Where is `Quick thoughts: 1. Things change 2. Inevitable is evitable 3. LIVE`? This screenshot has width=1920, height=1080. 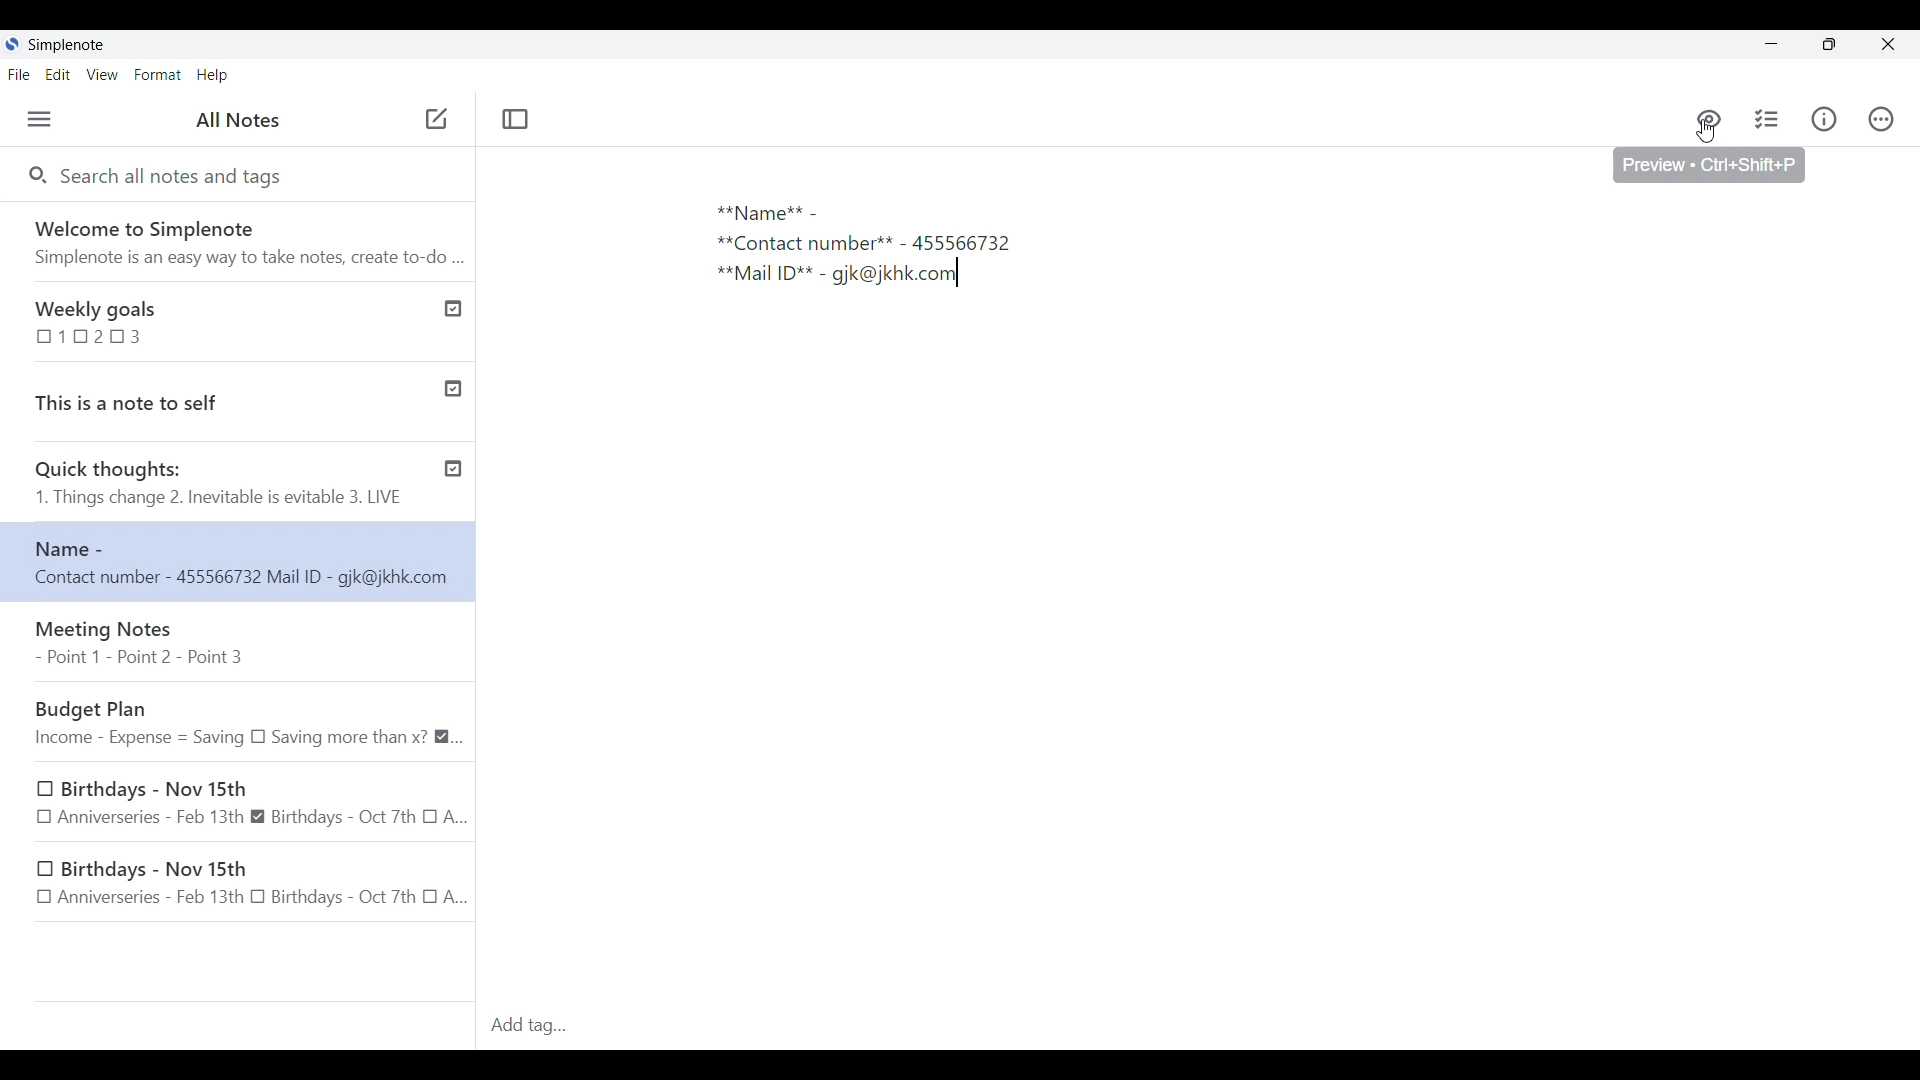
Quick thoughts: 1. Things change 2. Inevitable is evitable 3. LIVE is located at coordinates (218, 485).